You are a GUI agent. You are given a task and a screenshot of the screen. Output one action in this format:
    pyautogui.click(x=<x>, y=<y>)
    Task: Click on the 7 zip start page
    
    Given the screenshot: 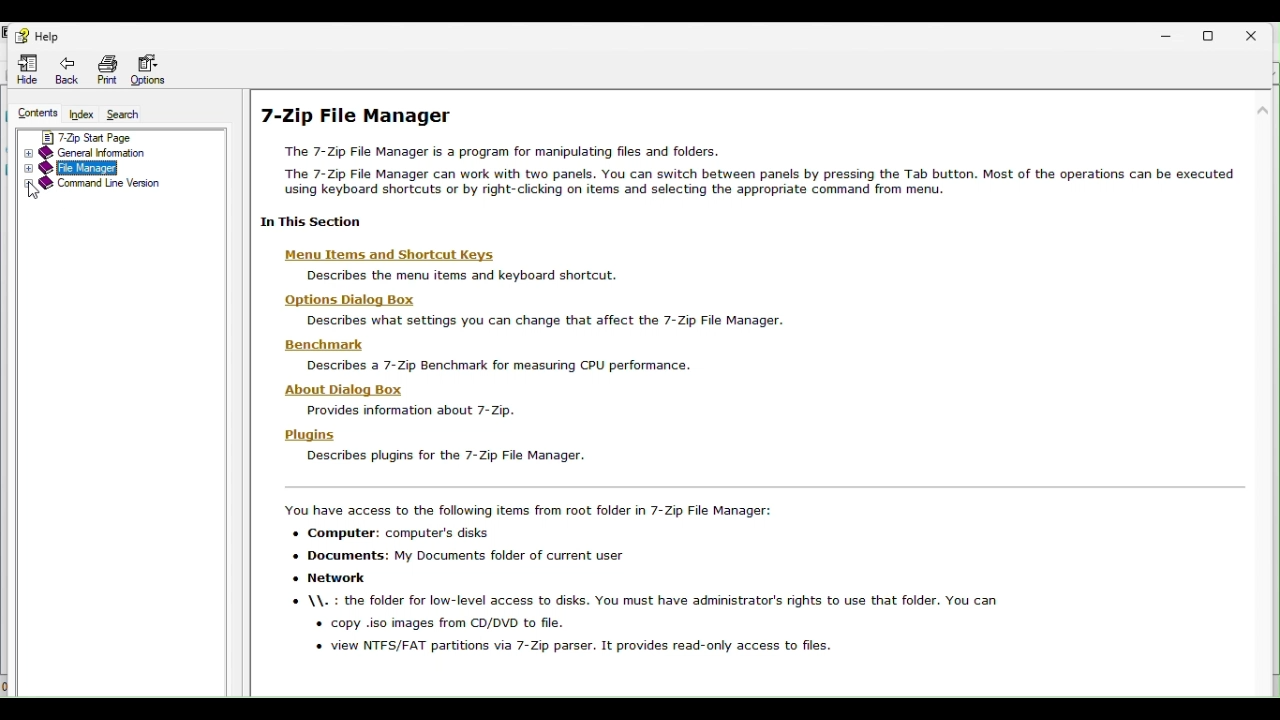 What is the action you would take?
    pyautogui.click(x=113, y=136)
    